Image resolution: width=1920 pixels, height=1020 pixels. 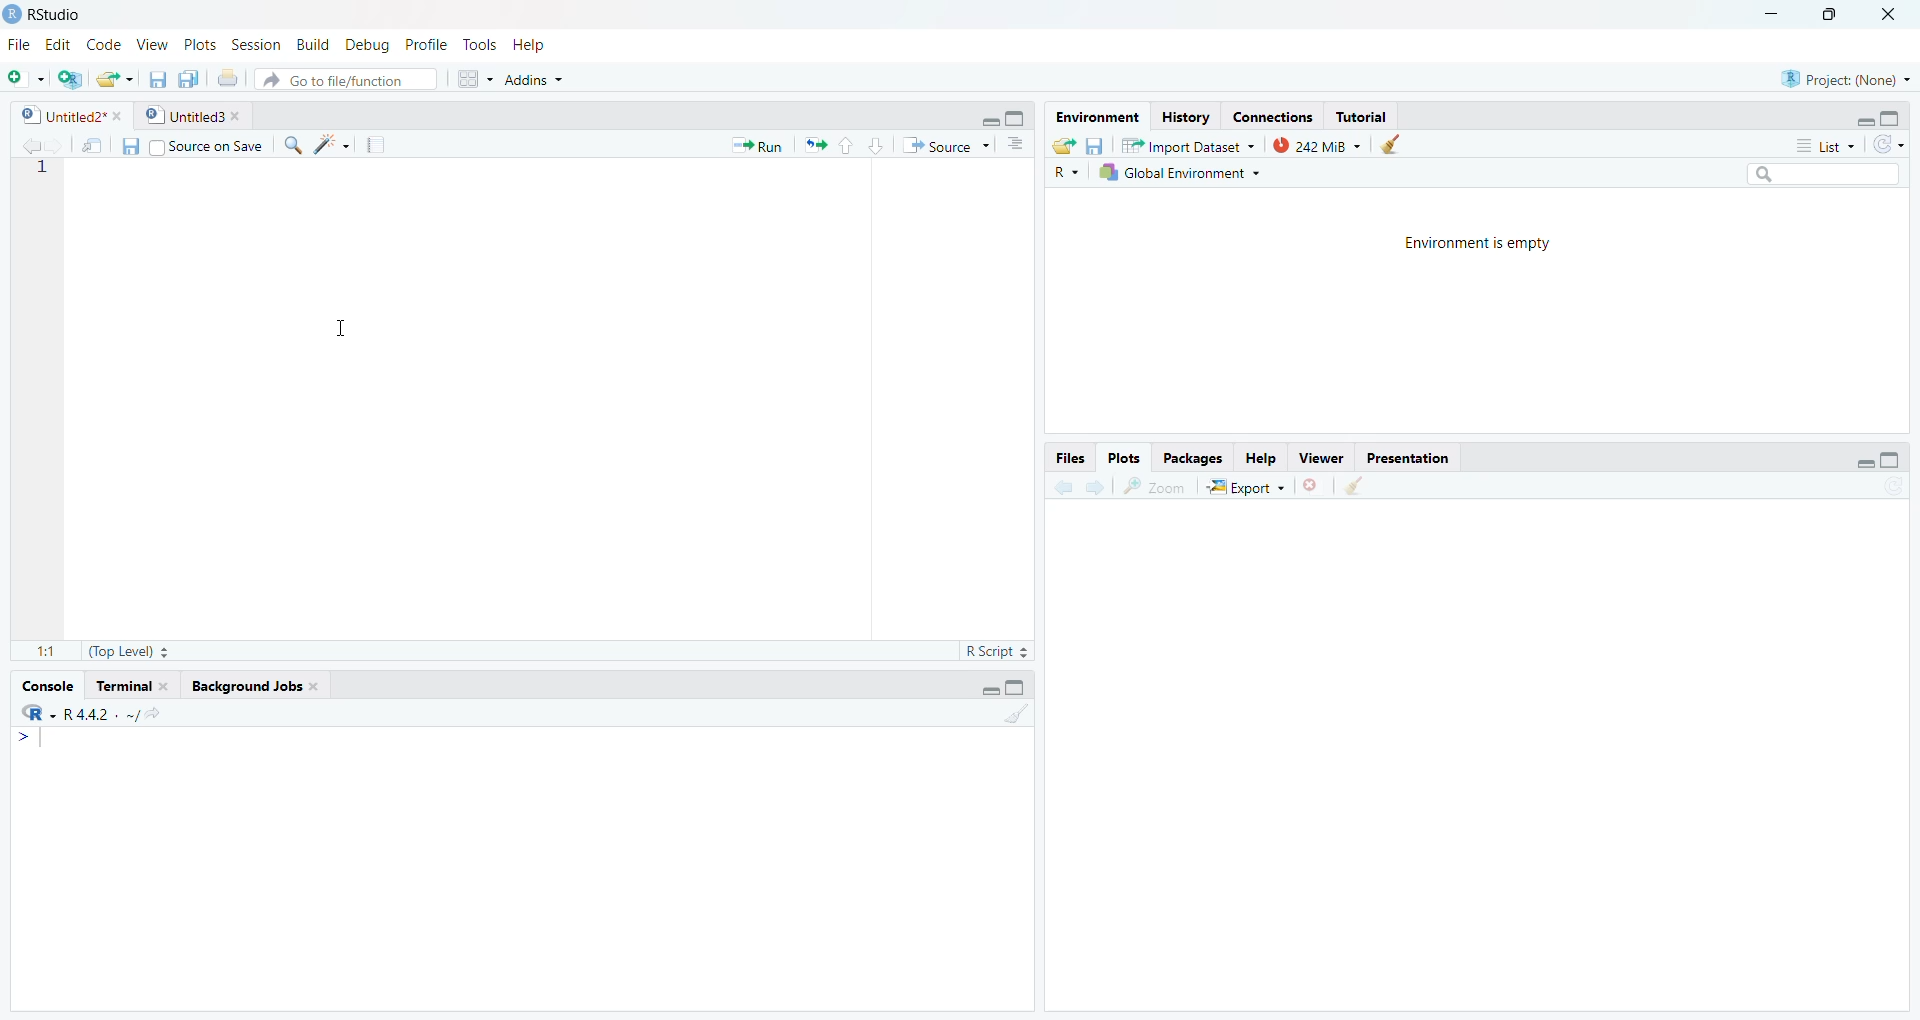 What do you see at coordinates (480, 44) in the screenshot?
I see `Tools` at bounding box center [480, 44].